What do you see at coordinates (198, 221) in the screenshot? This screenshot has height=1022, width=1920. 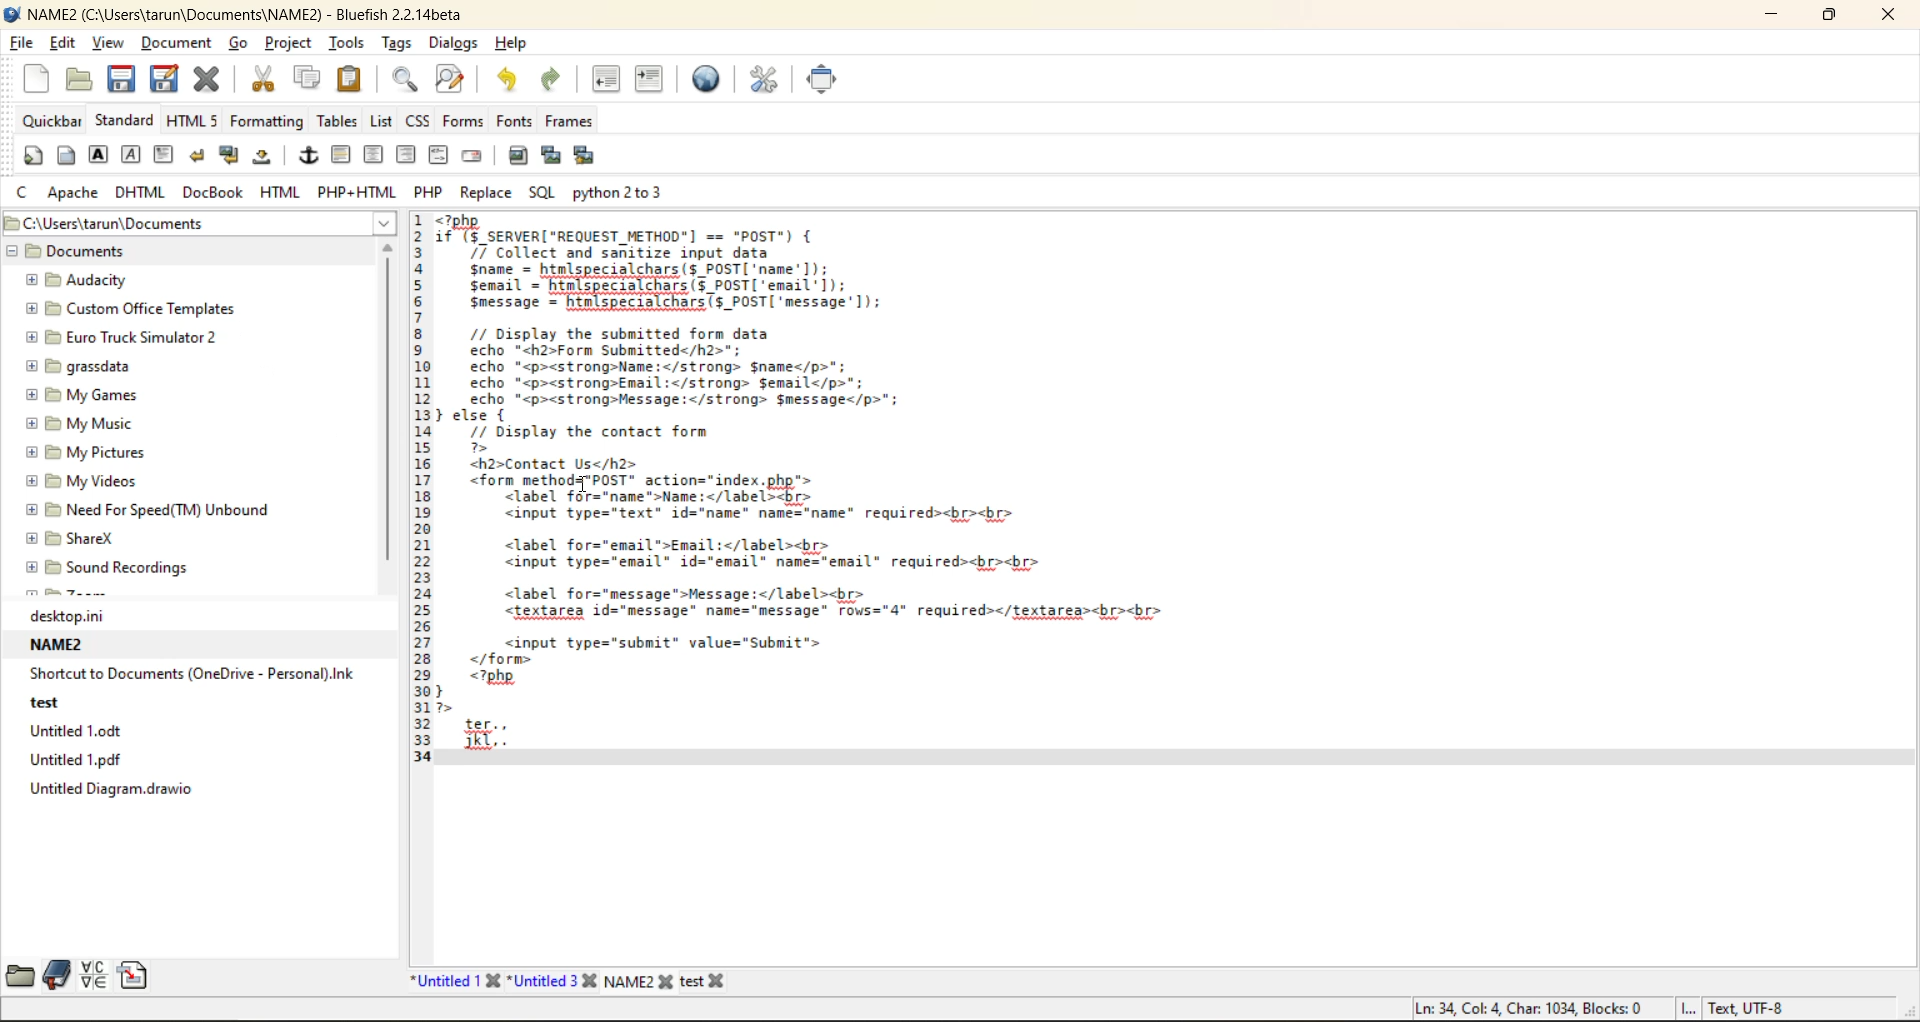 I see `file path` at bounding box center [198, 221].